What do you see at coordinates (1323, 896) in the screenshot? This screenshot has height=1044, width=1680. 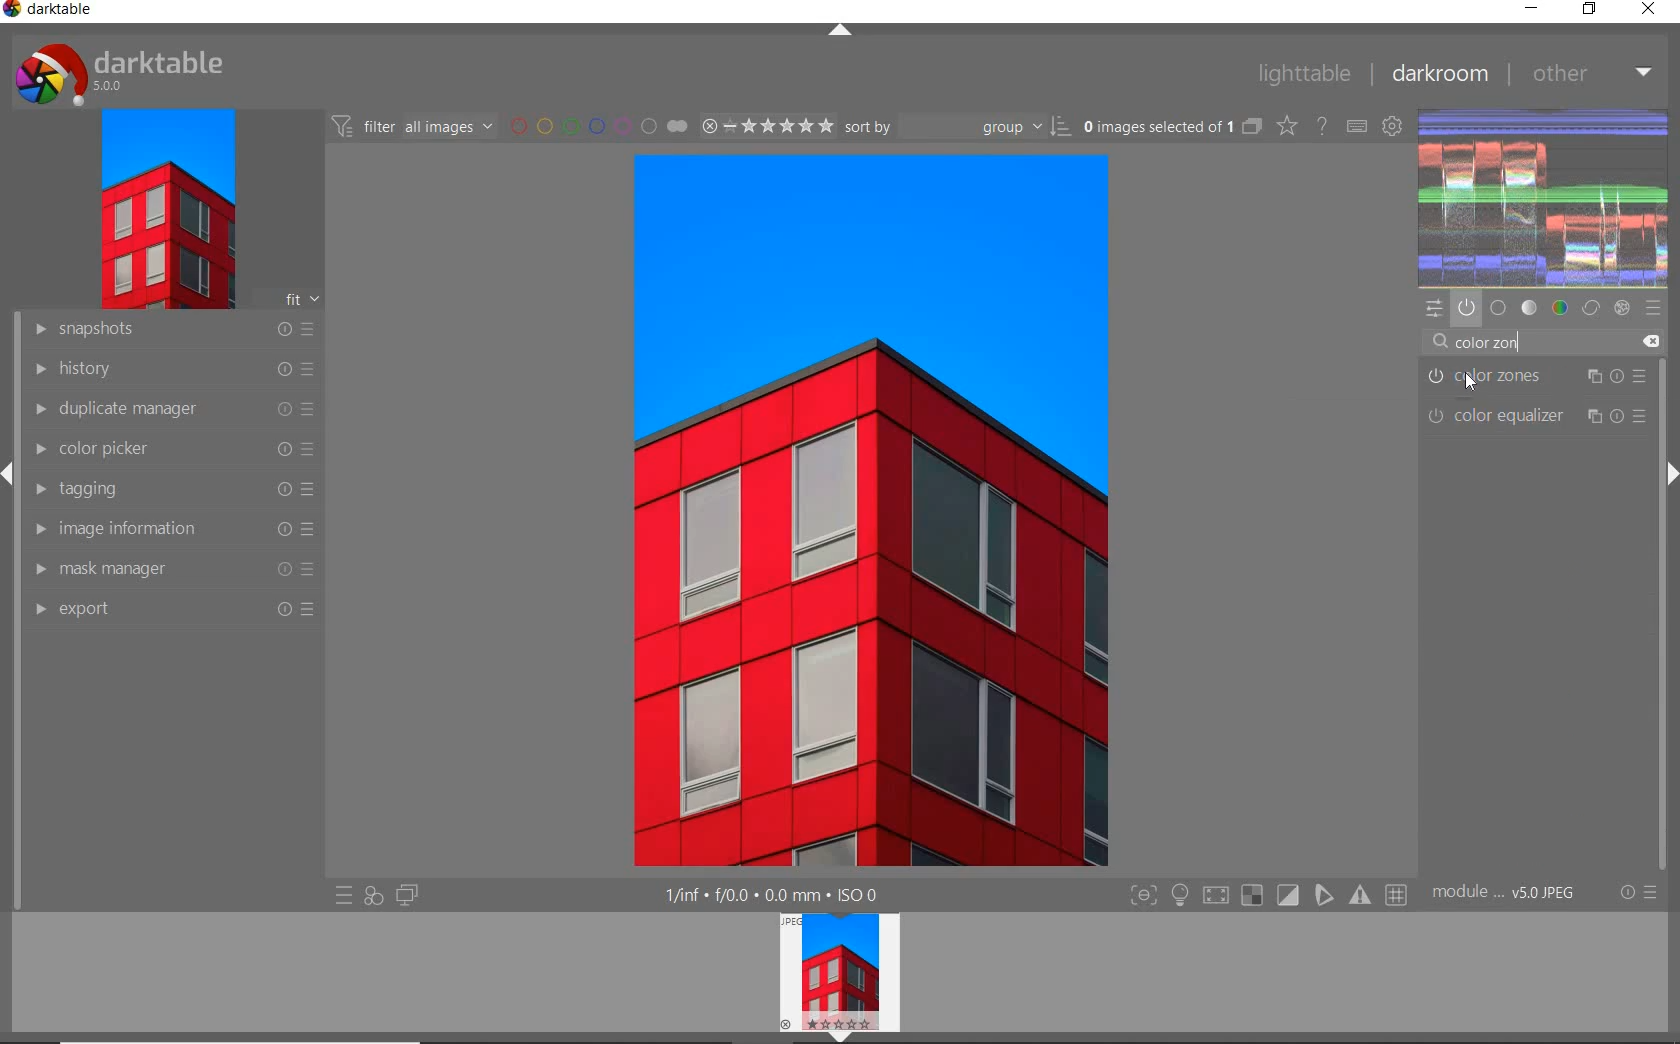 I see `guides overlay` at bounding box center [1323, 896].